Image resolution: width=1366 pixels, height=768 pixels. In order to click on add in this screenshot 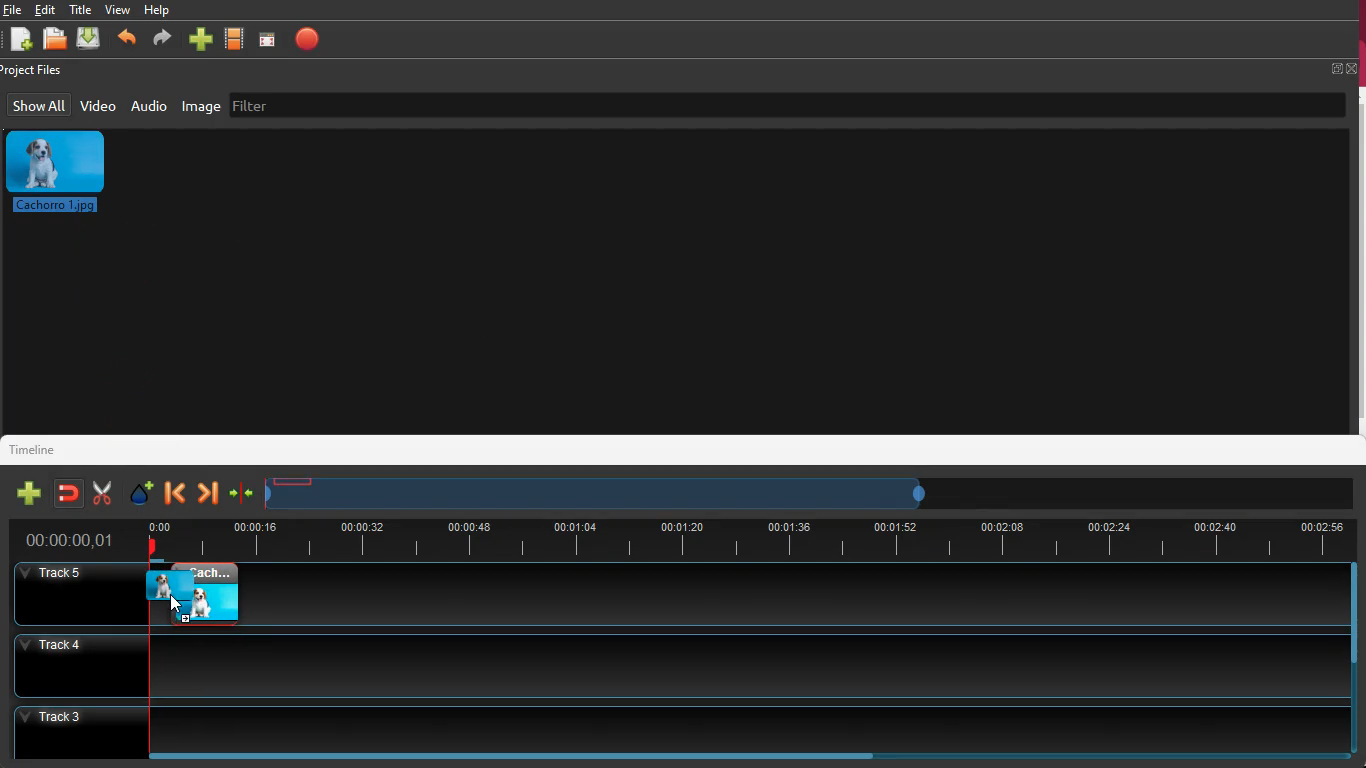, I will do `click(25, 494)`.